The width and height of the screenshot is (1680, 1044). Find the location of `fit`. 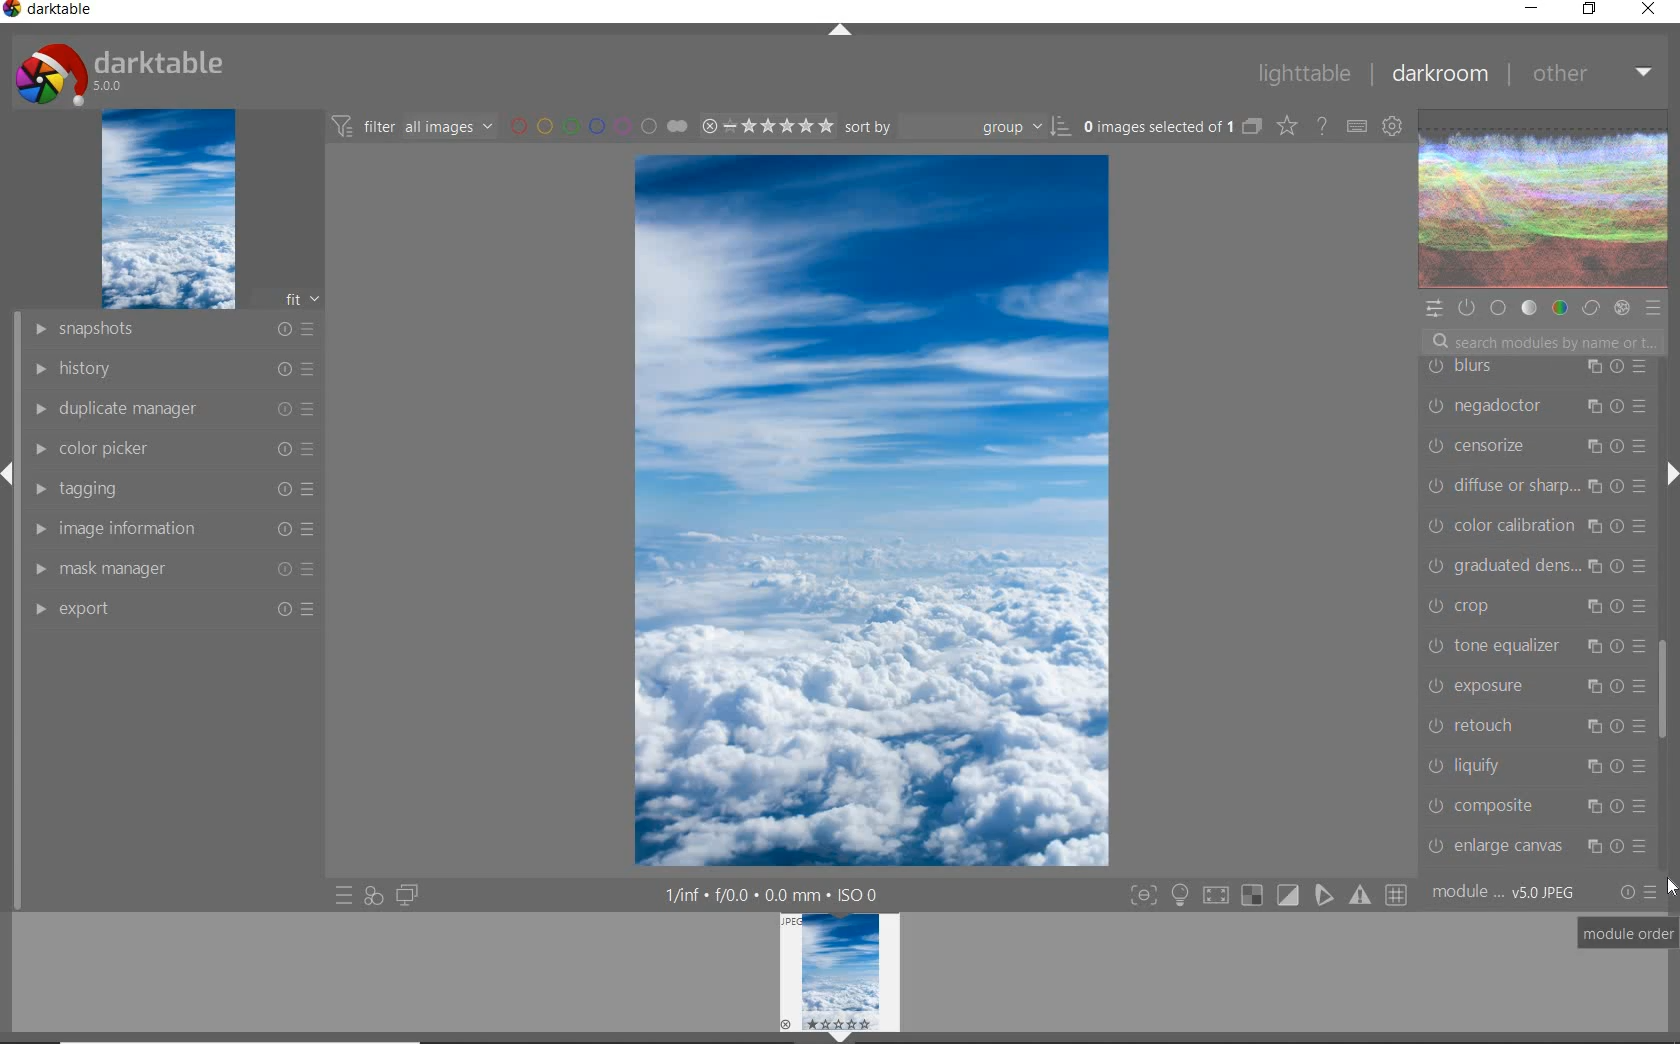

fit is located at coordinates (290, 300).